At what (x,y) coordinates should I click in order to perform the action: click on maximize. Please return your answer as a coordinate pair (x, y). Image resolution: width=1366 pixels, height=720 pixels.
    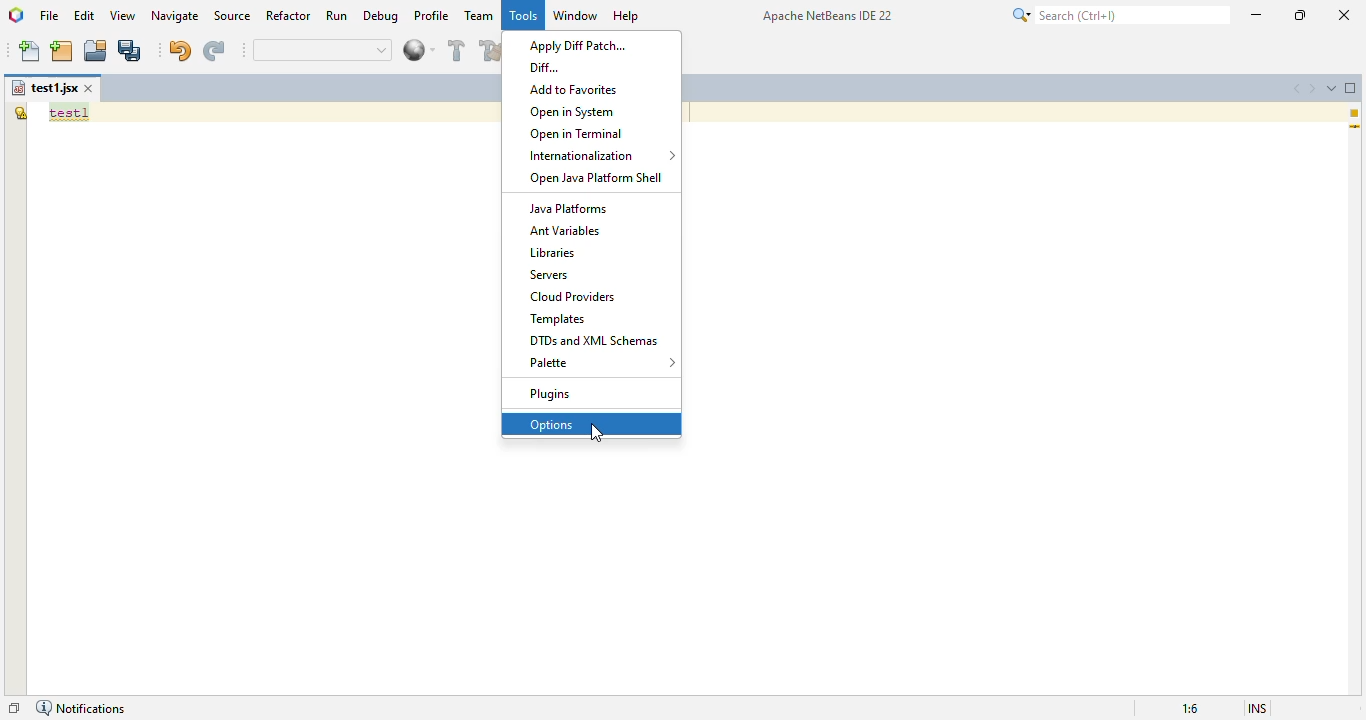
    Looking at the image, I should click on (1301, 15).